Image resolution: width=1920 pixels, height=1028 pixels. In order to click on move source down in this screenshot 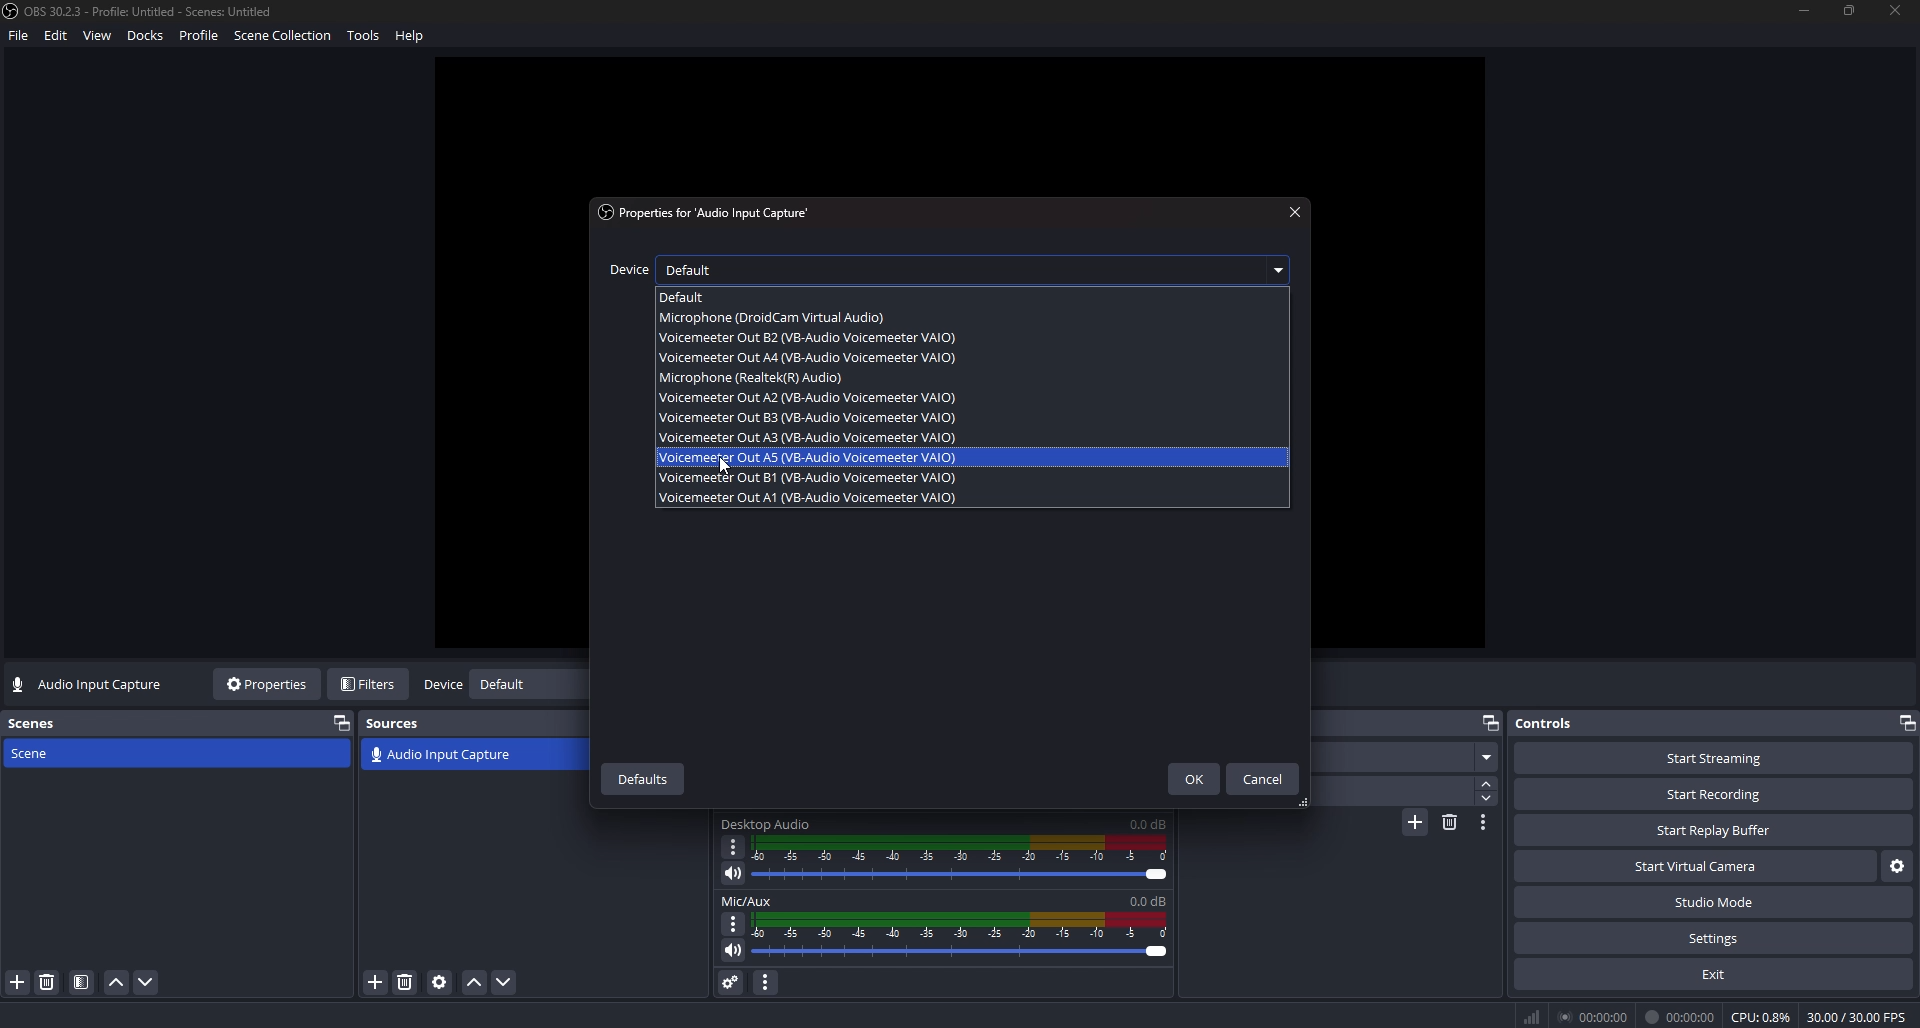, I will do `click(502, 983)`.